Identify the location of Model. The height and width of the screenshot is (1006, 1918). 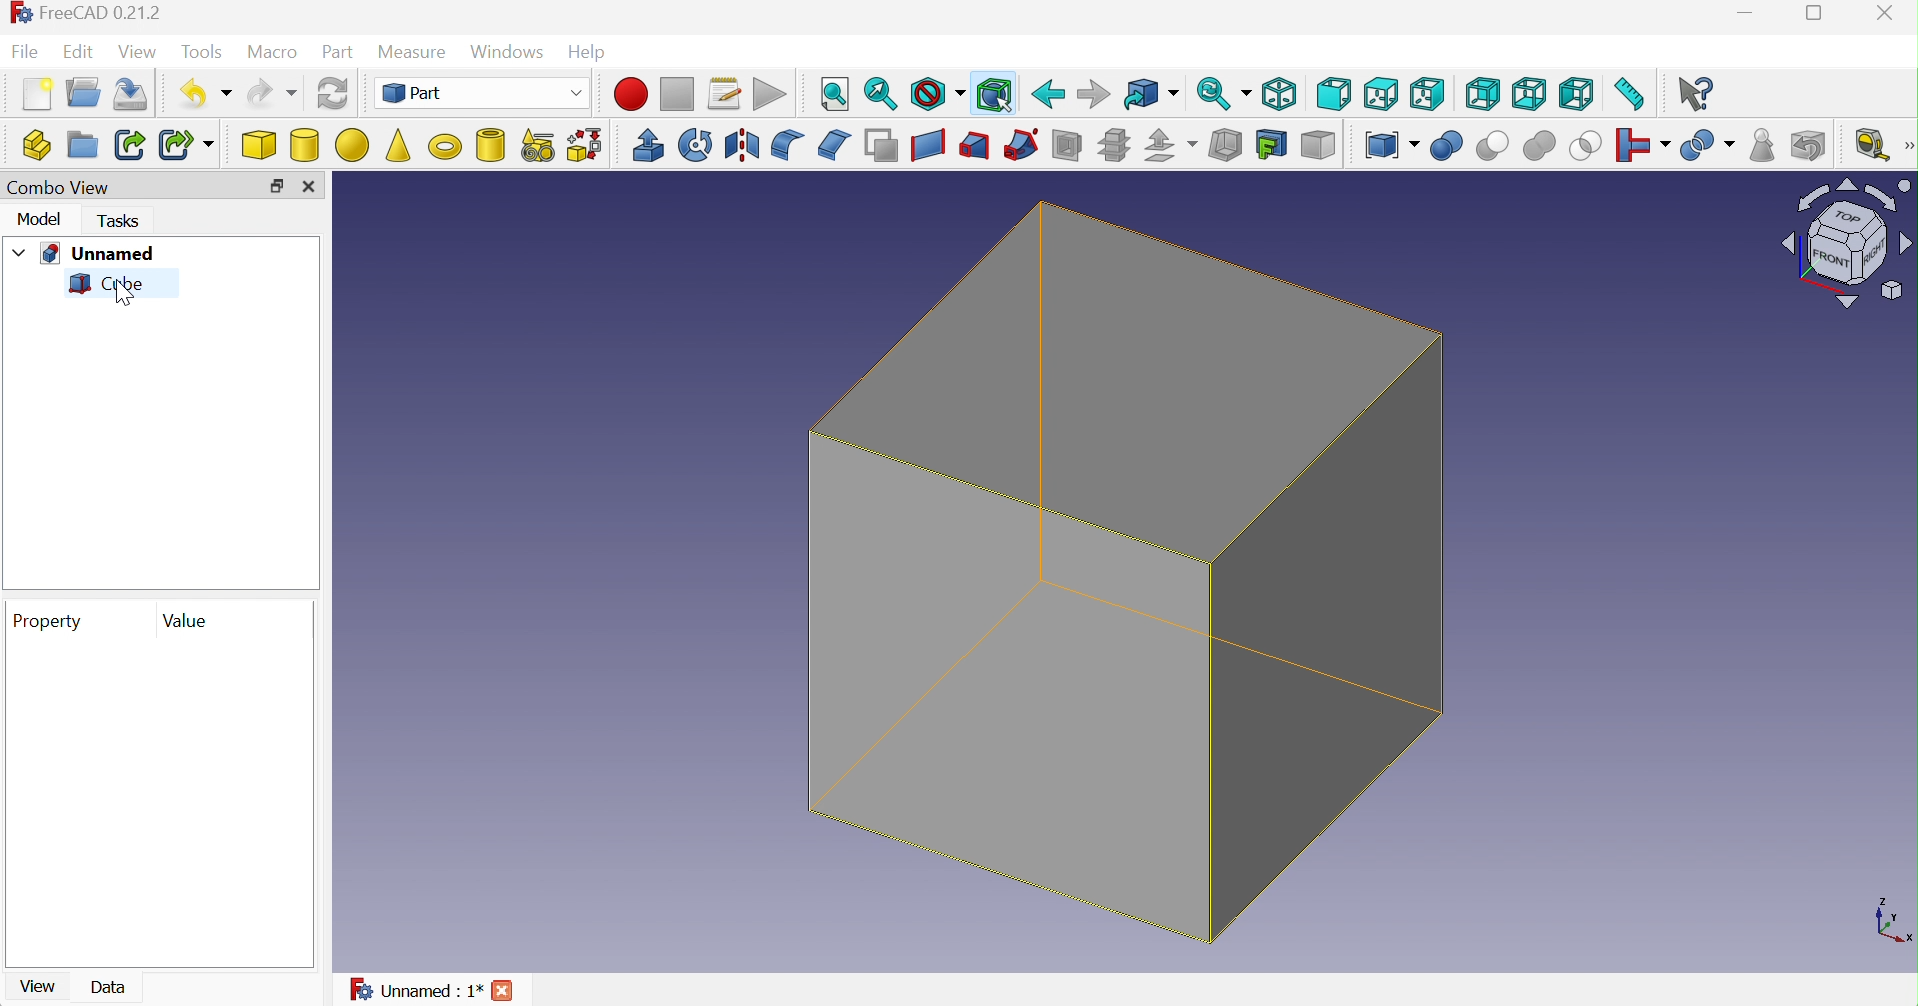
(35, 218).